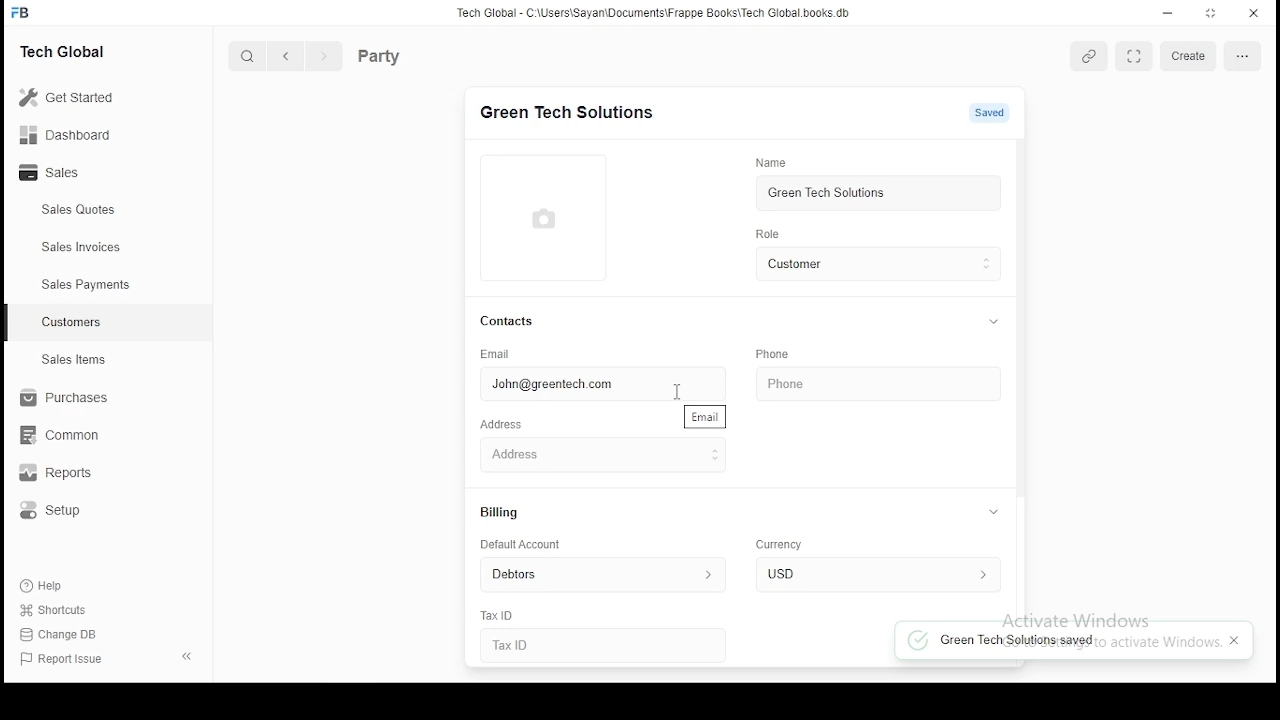 The height and width of the screenshot is (720, 1280). I want to click on draft, so click(994, 113).